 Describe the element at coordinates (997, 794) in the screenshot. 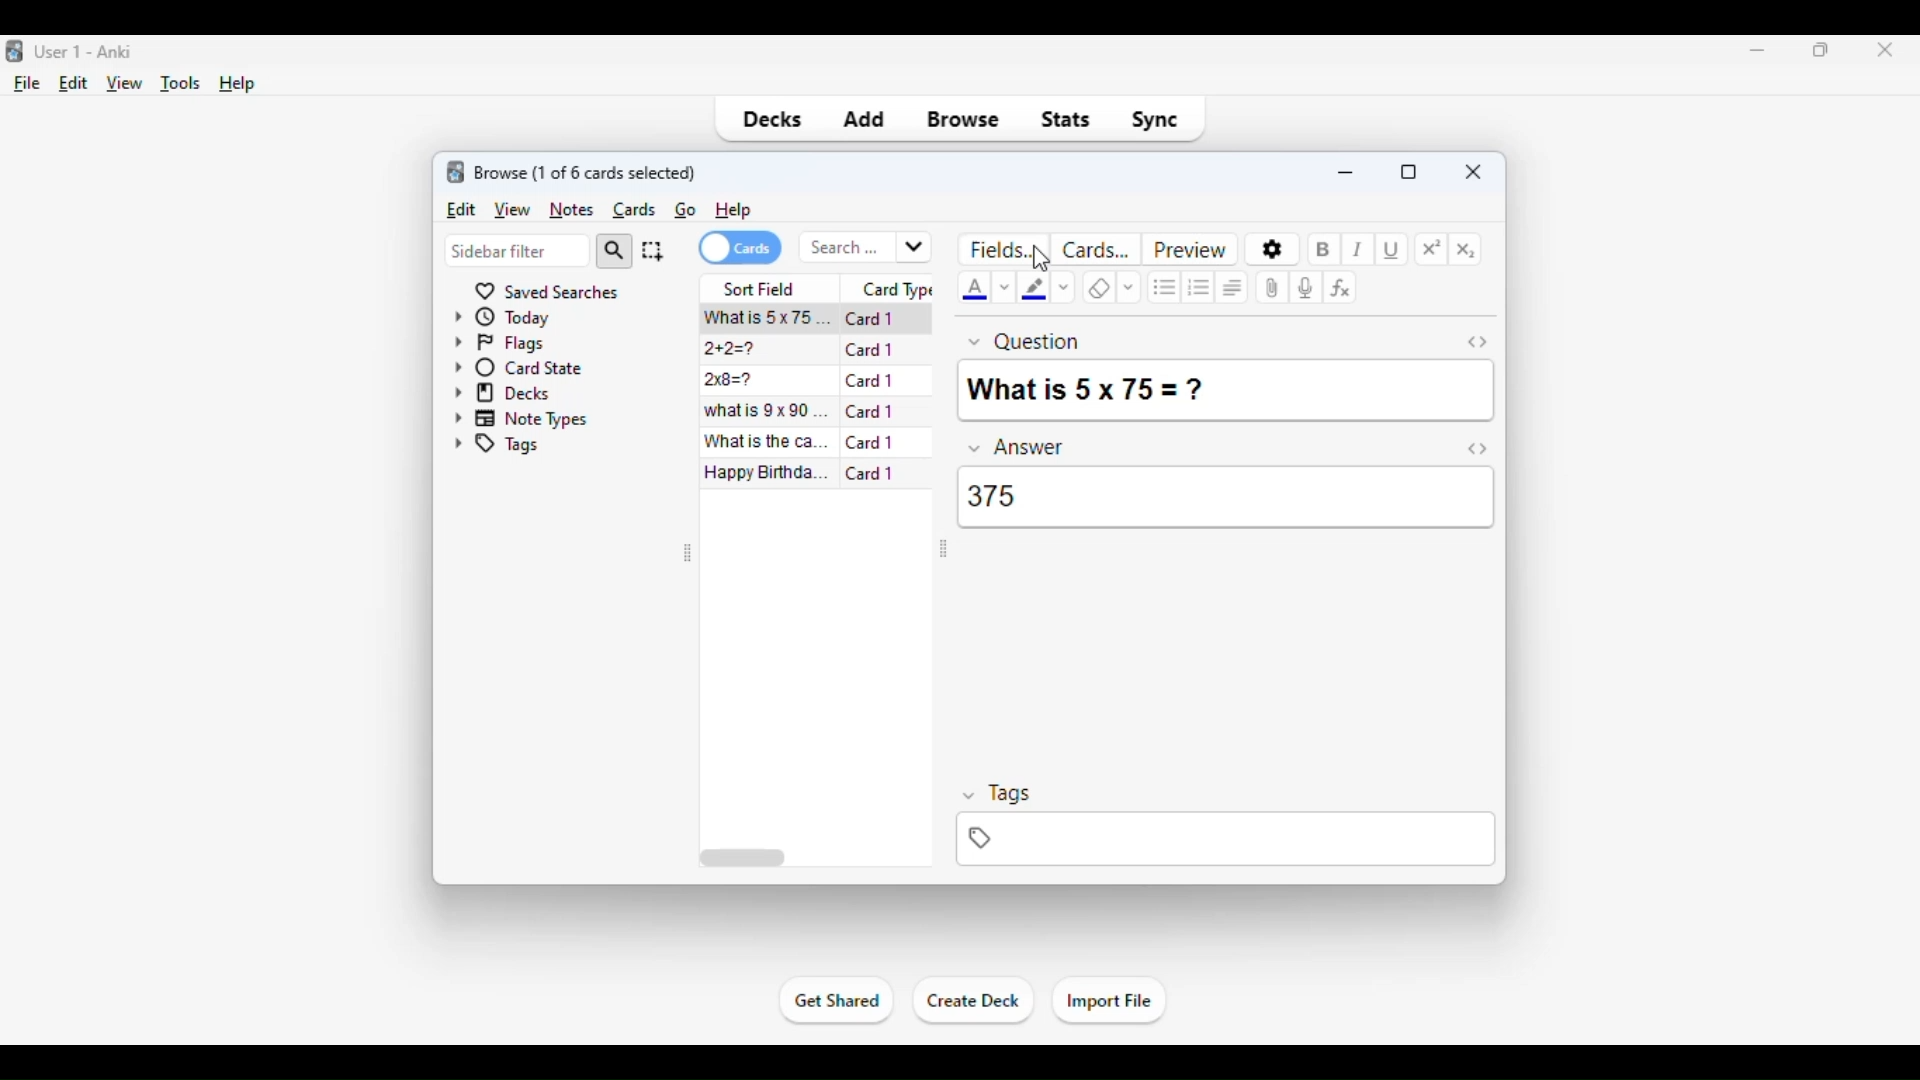

I see `tags` at that location.